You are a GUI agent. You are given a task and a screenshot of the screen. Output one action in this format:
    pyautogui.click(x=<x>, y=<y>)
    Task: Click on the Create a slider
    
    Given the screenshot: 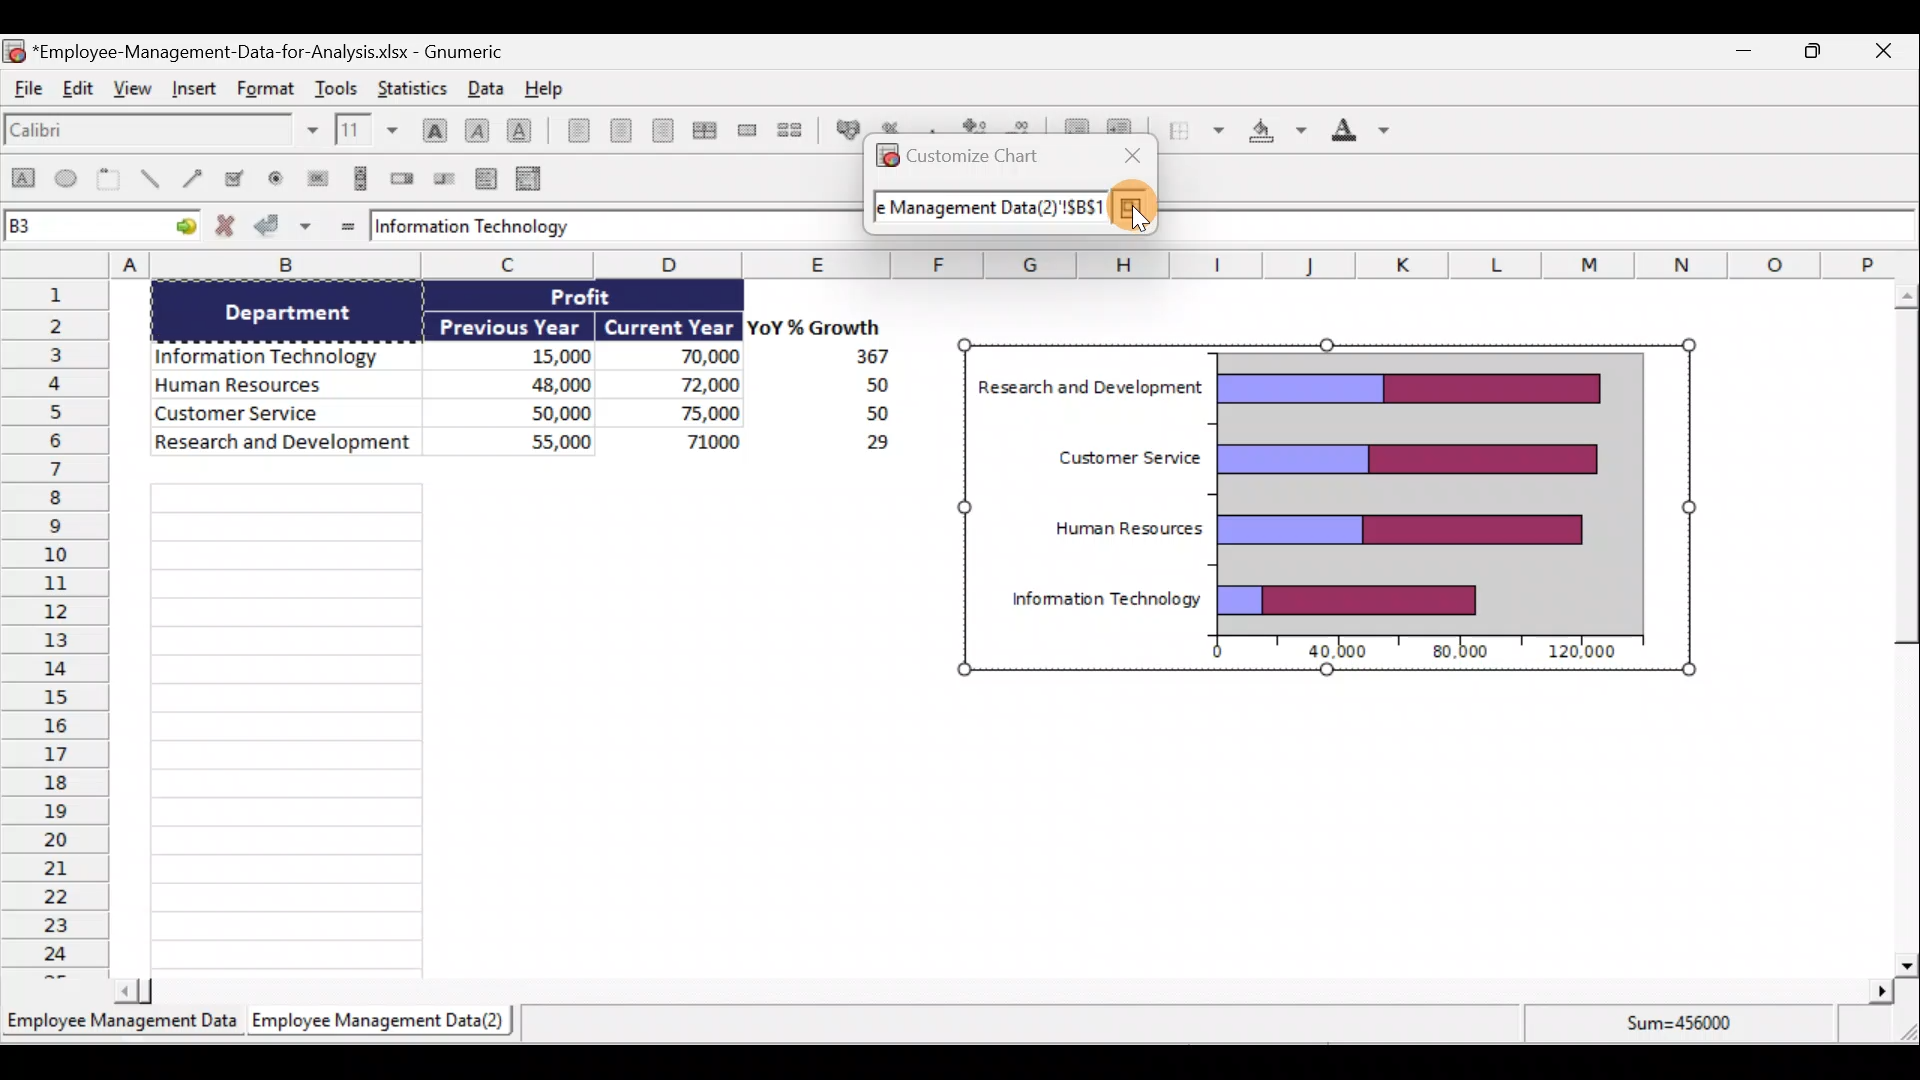 What is the action you would take?
    pyautogui.click(x=446, y=177)
    